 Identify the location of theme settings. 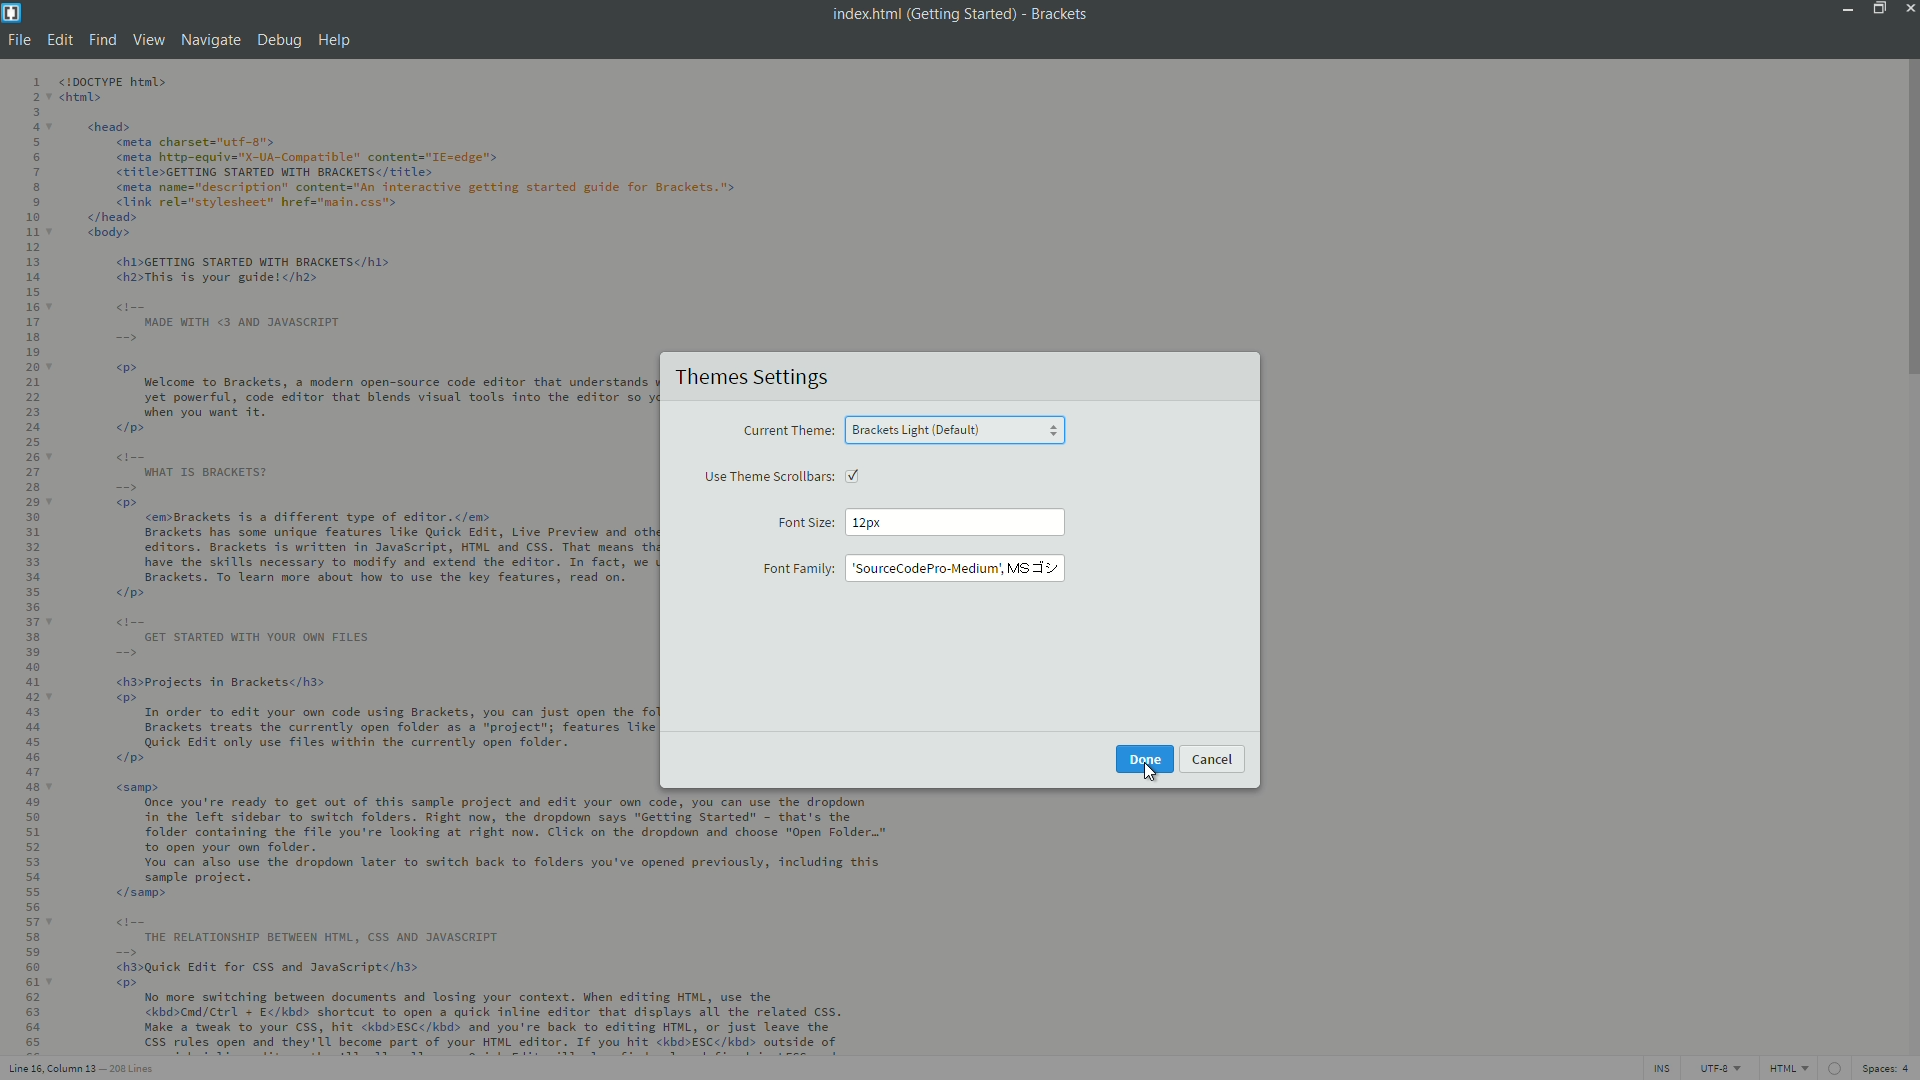
(749, 378).